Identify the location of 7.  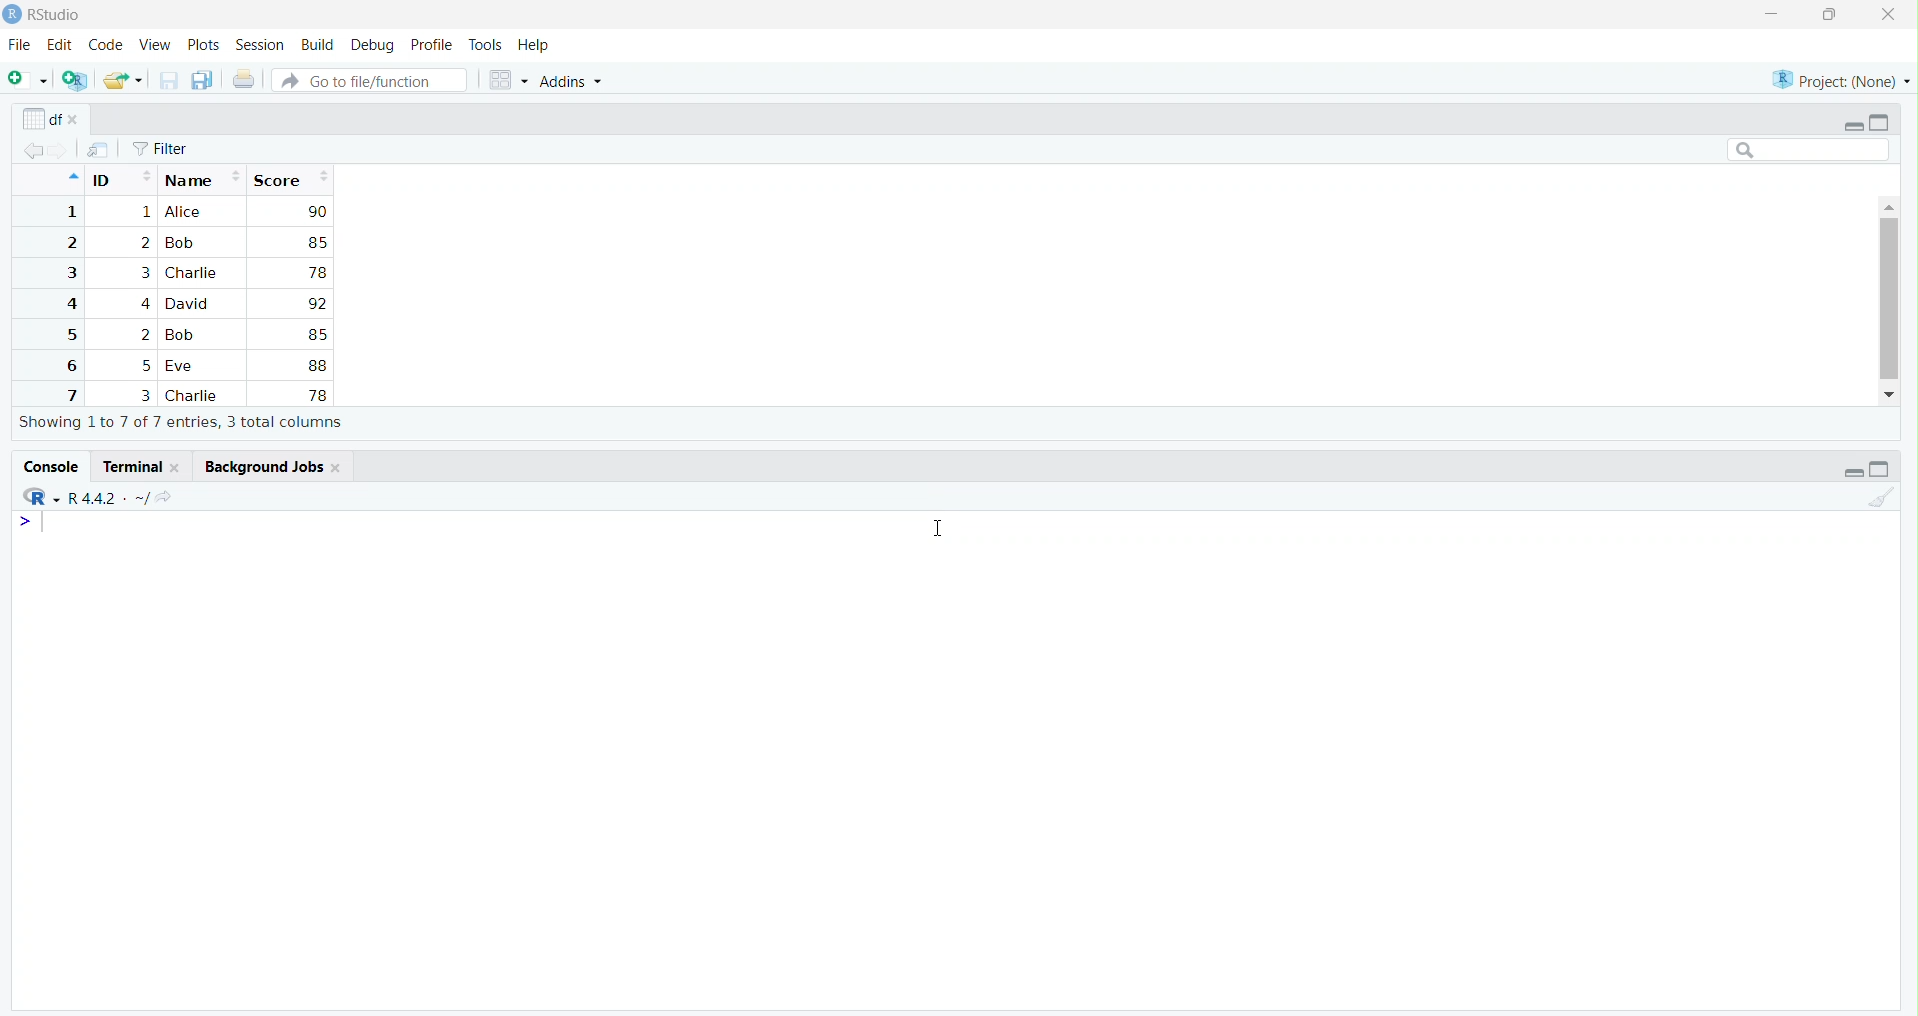
(69, 394).